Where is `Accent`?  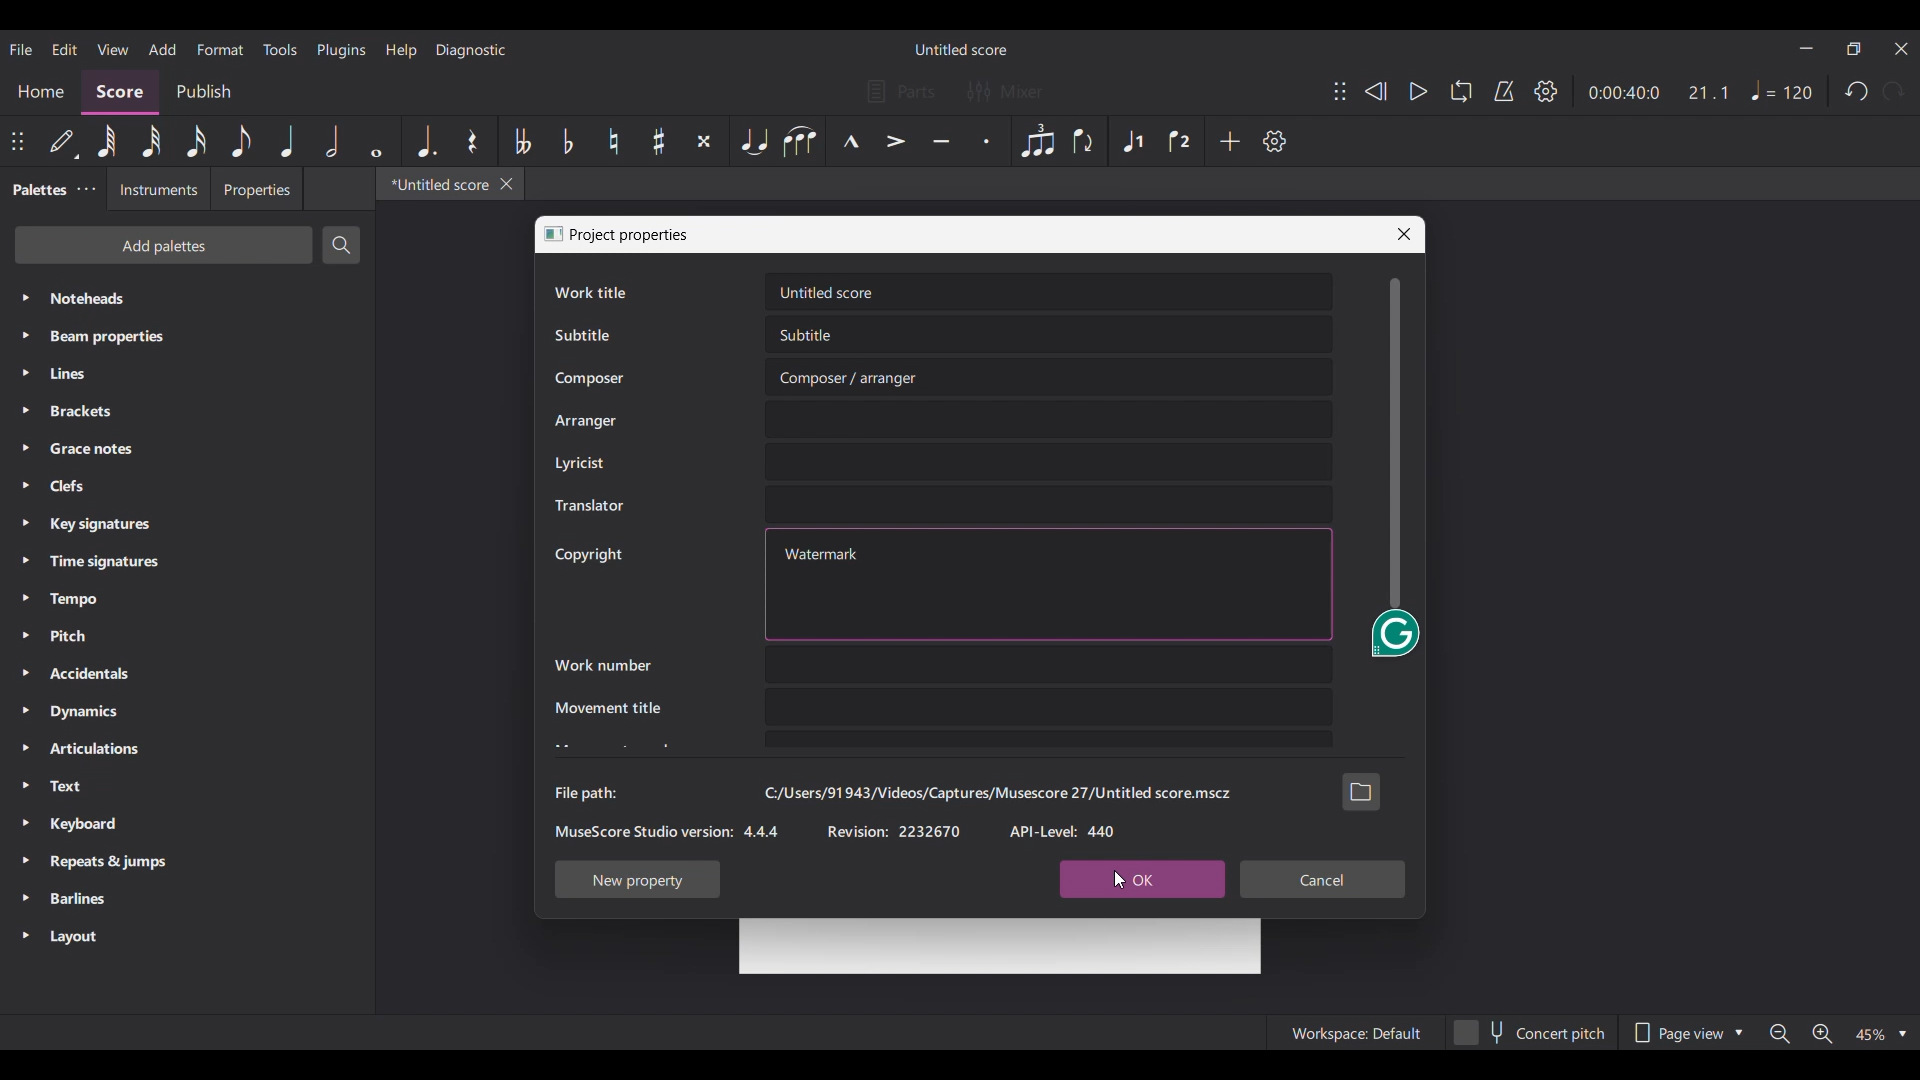
Accent is located at coordinates (896, 141).